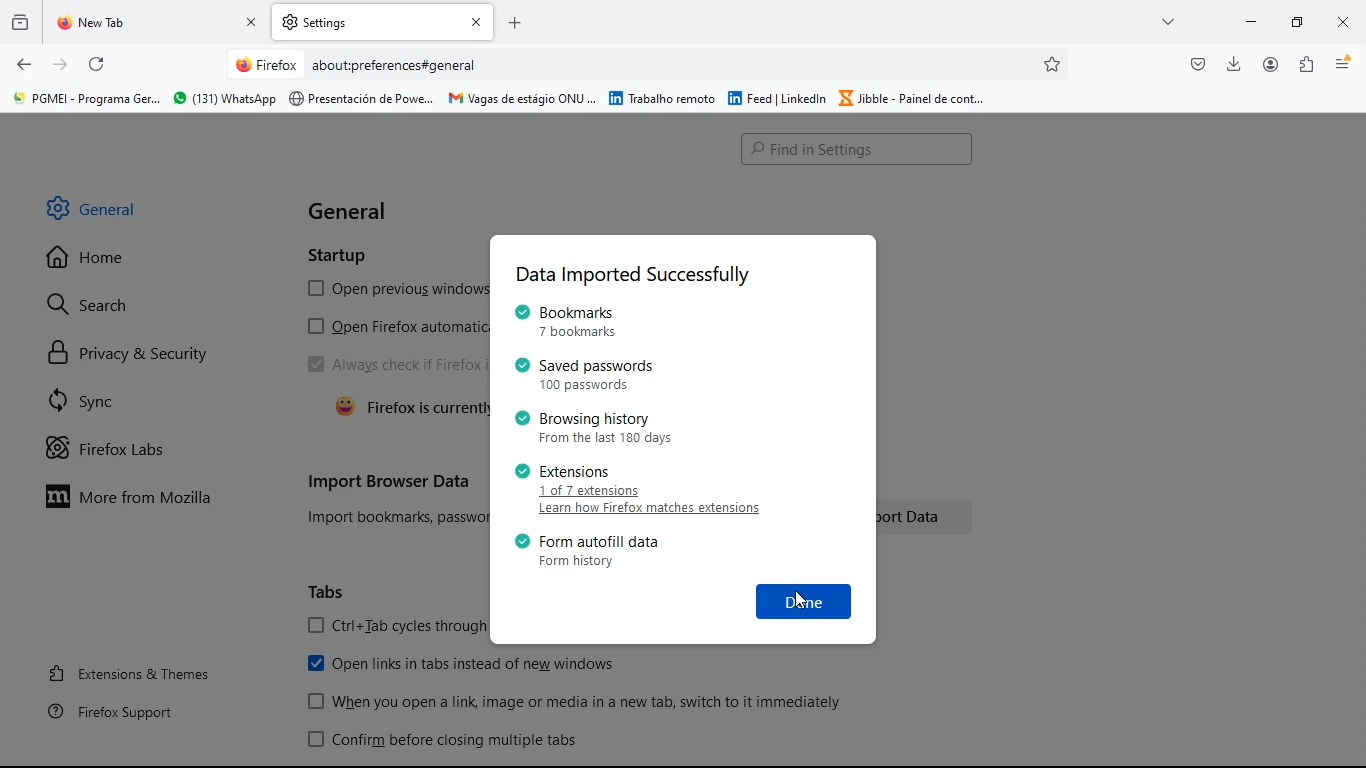 This screenshot has width=1366, height=768. Describe the element at coordinates (586, 552) in the screenshot. I see `© Form autofill data
Form history` at that location.